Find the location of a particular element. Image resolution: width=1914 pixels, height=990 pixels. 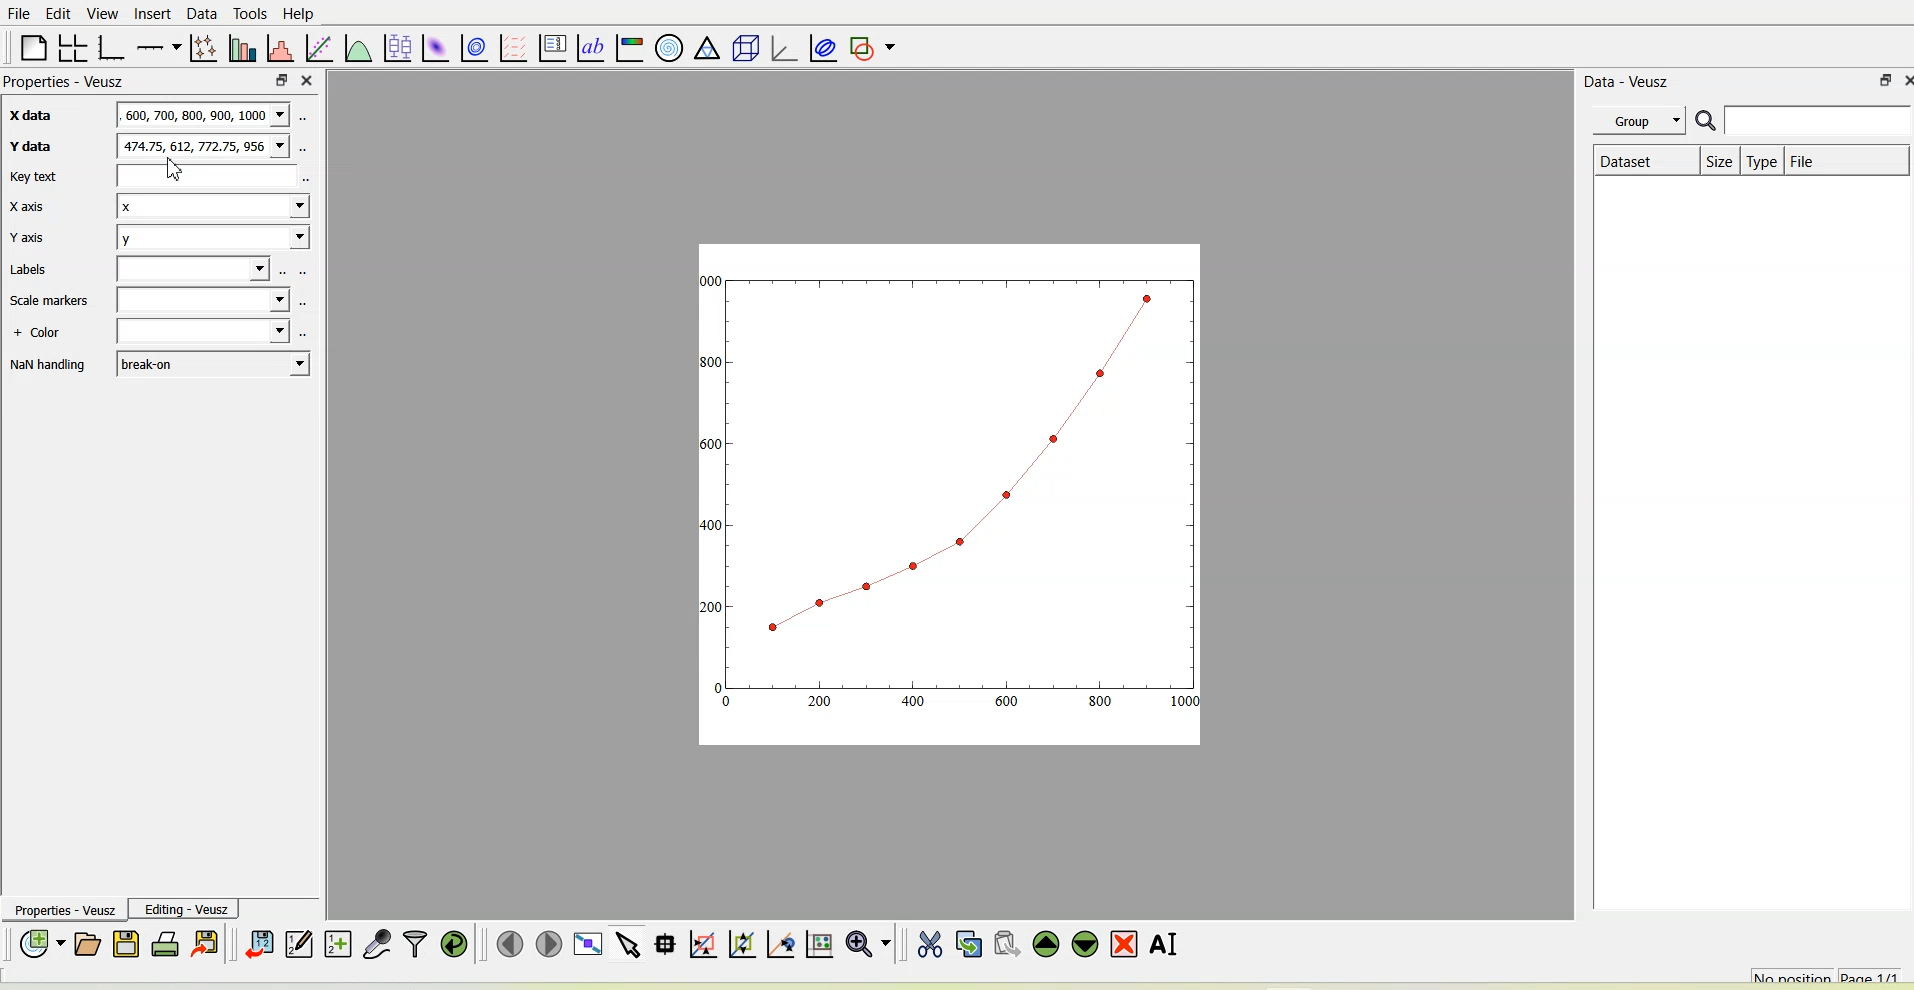

600,700,800,900,1000 is located at coordinates (202, 114).